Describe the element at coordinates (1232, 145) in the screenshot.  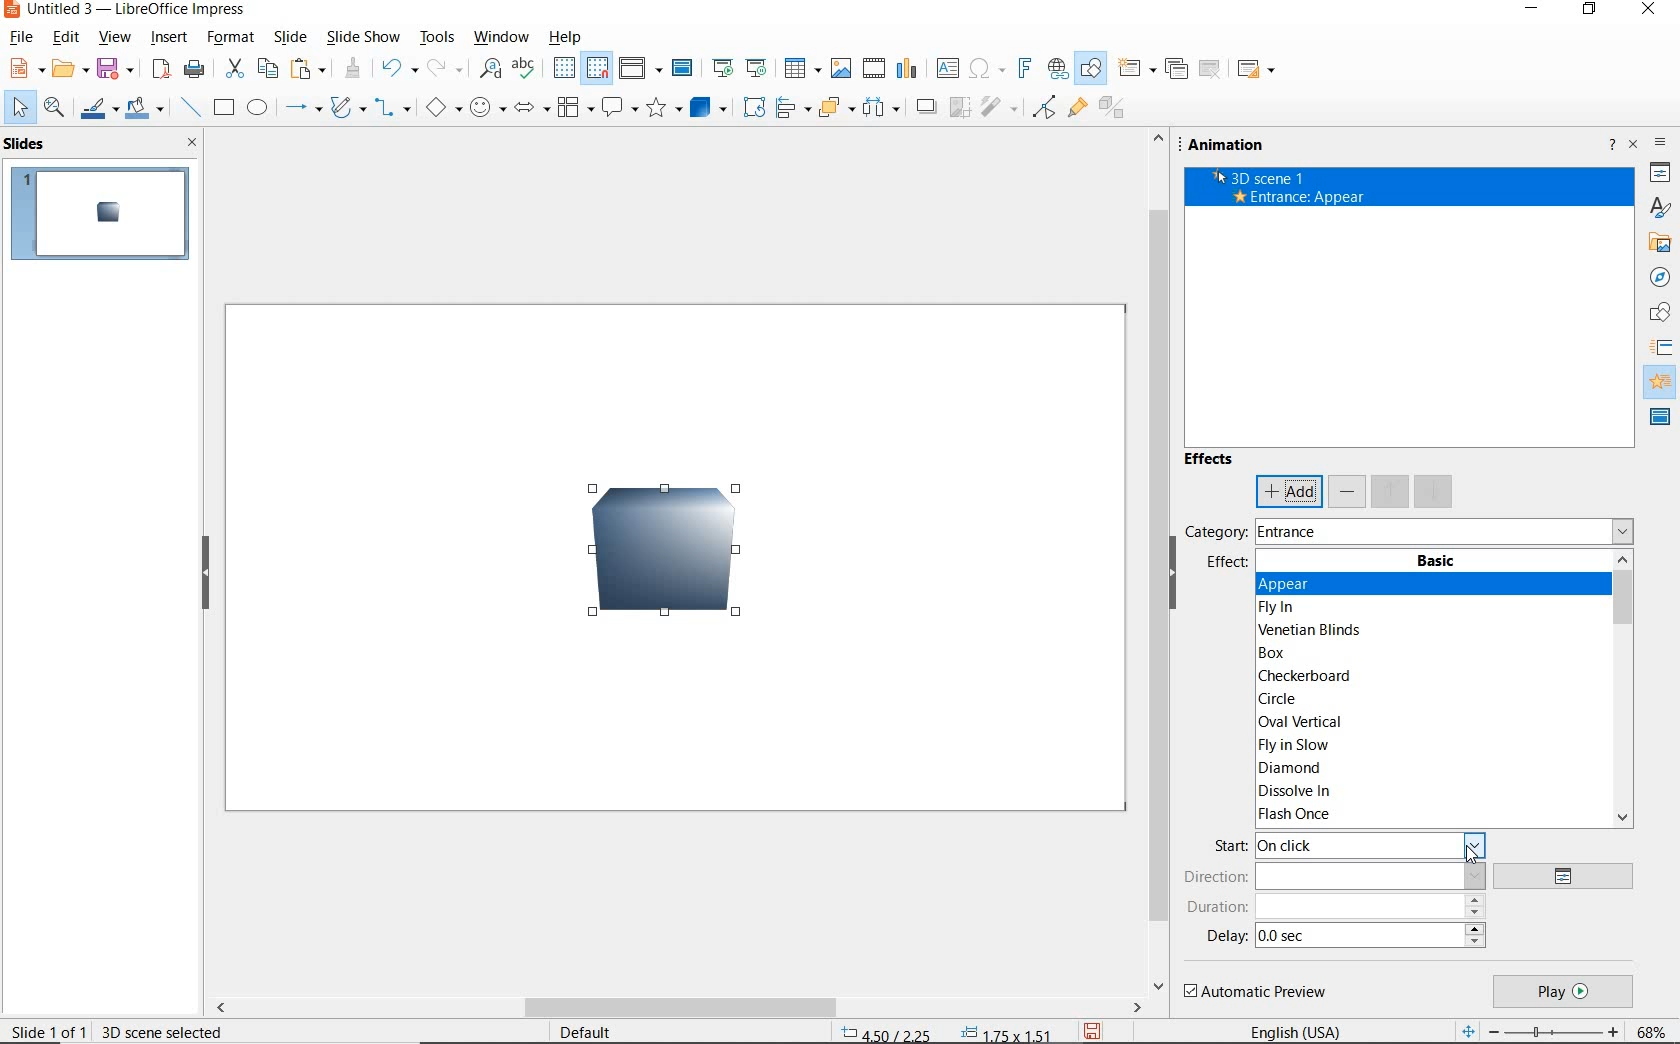
I see `animation` at that location.